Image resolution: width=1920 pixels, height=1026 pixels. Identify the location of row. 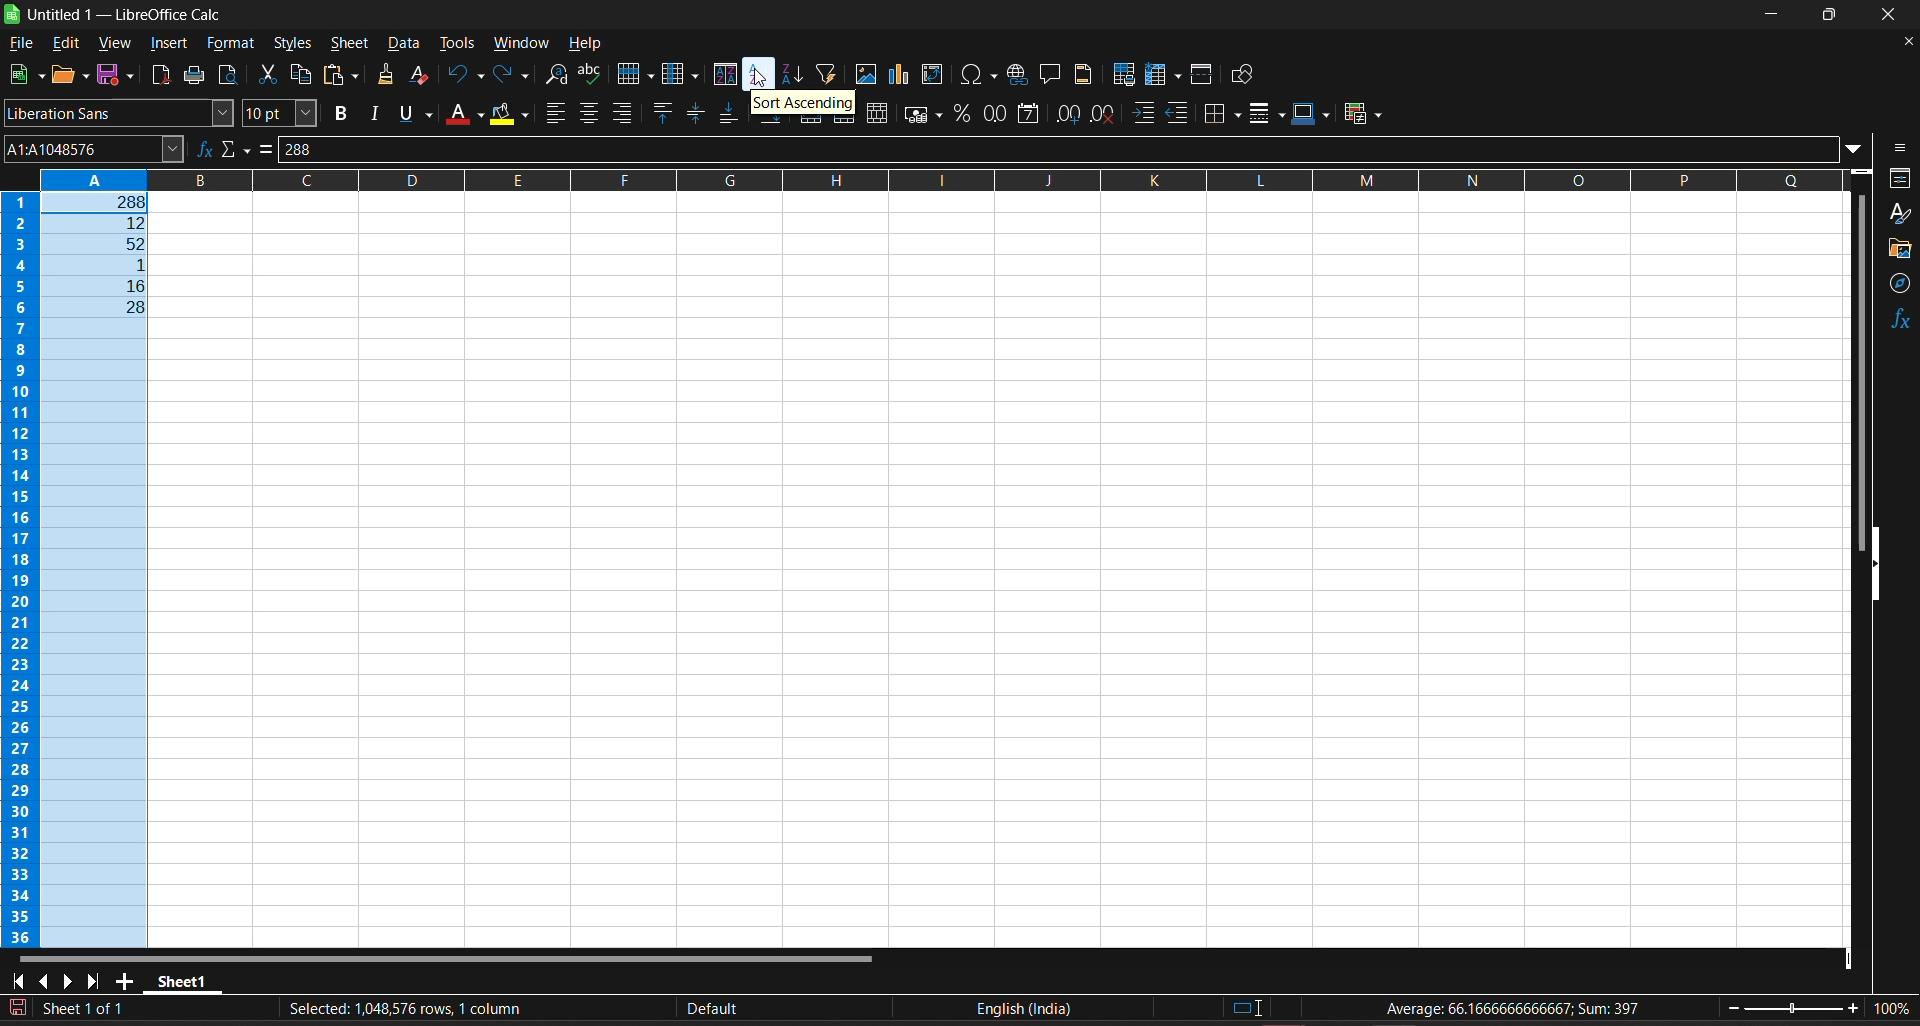
(634, 75).